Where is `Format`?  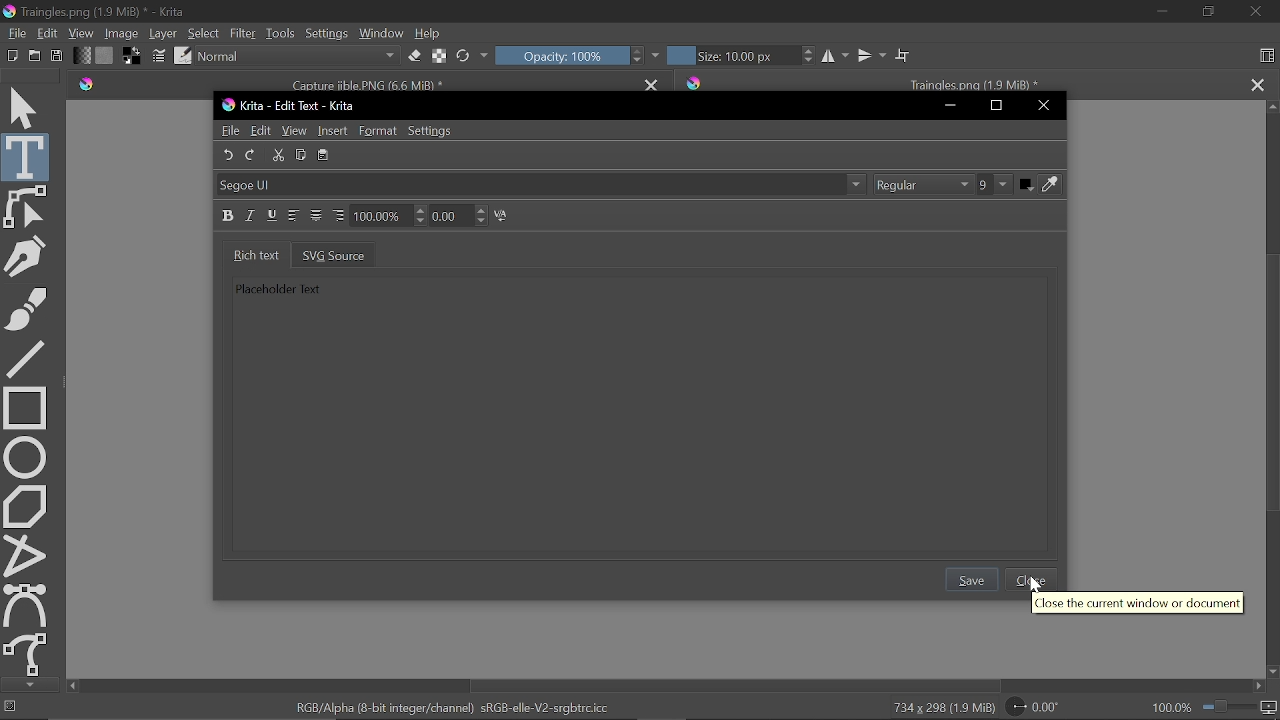
Format is located at coordinates (378, 132).